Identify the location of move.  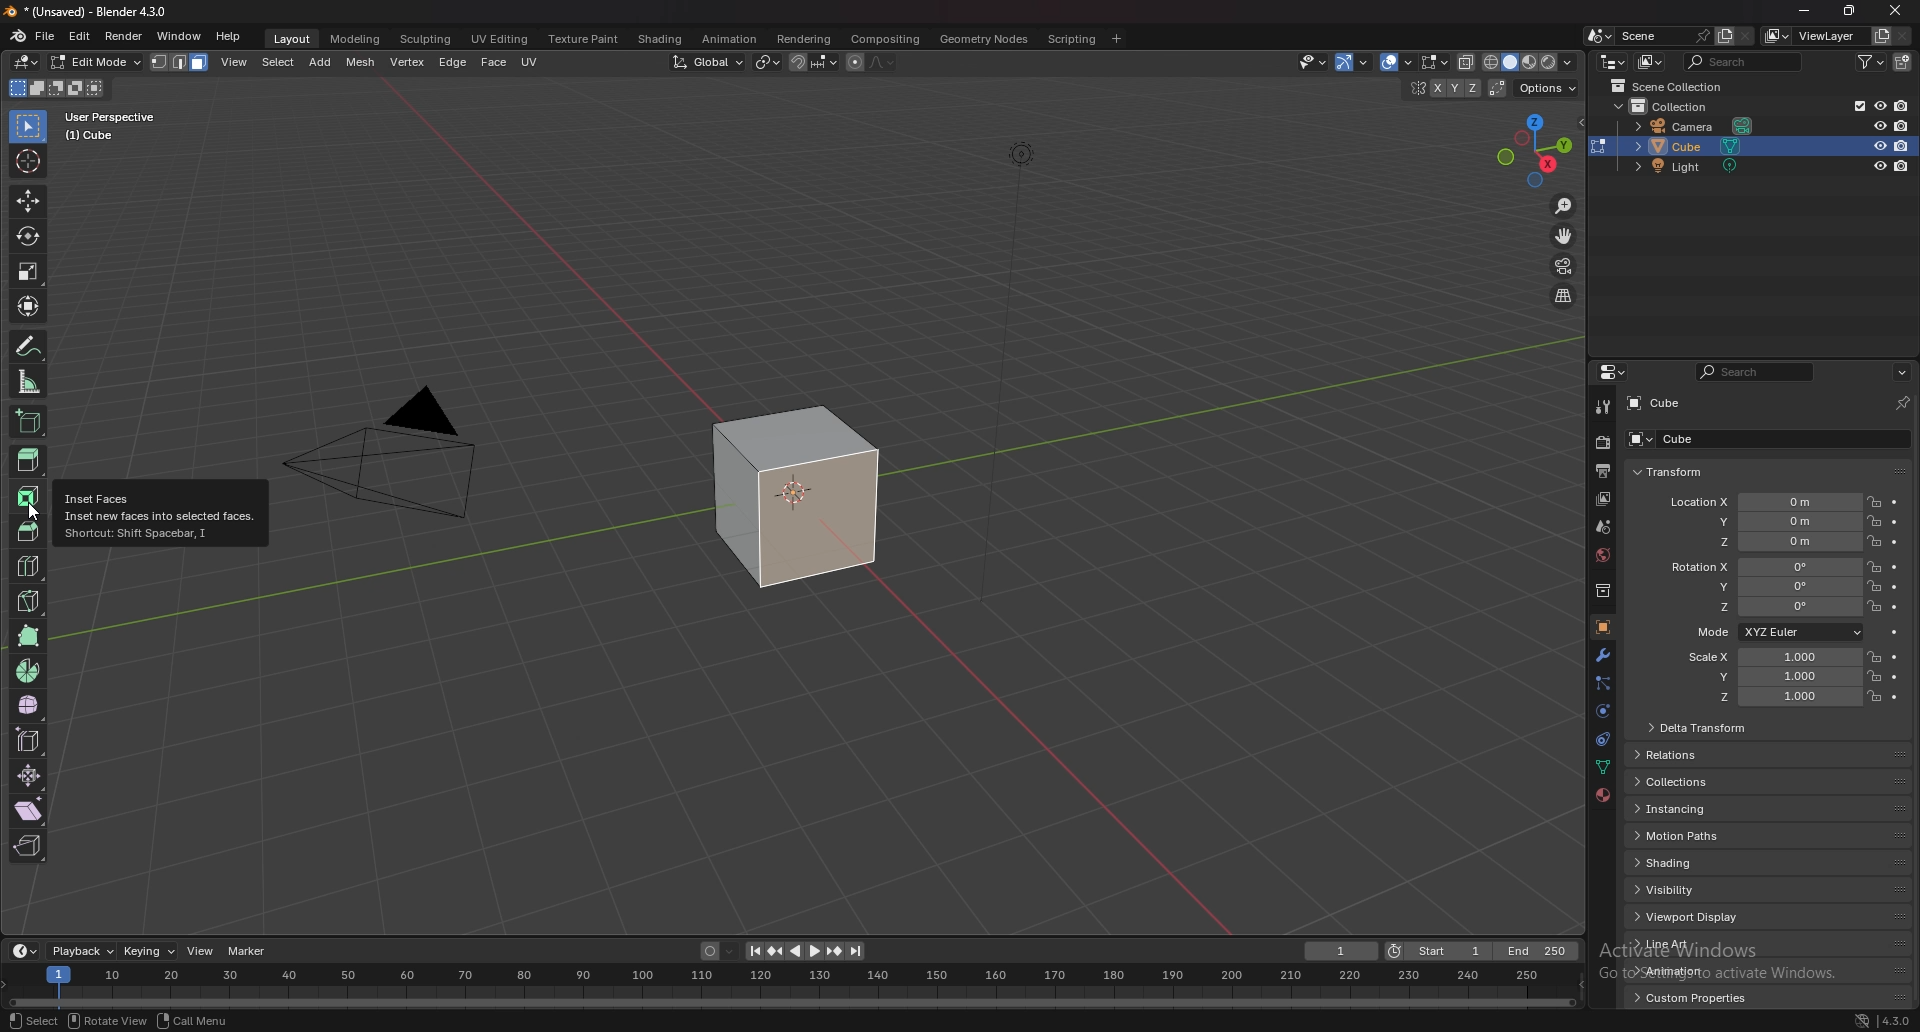
(1565, 236).